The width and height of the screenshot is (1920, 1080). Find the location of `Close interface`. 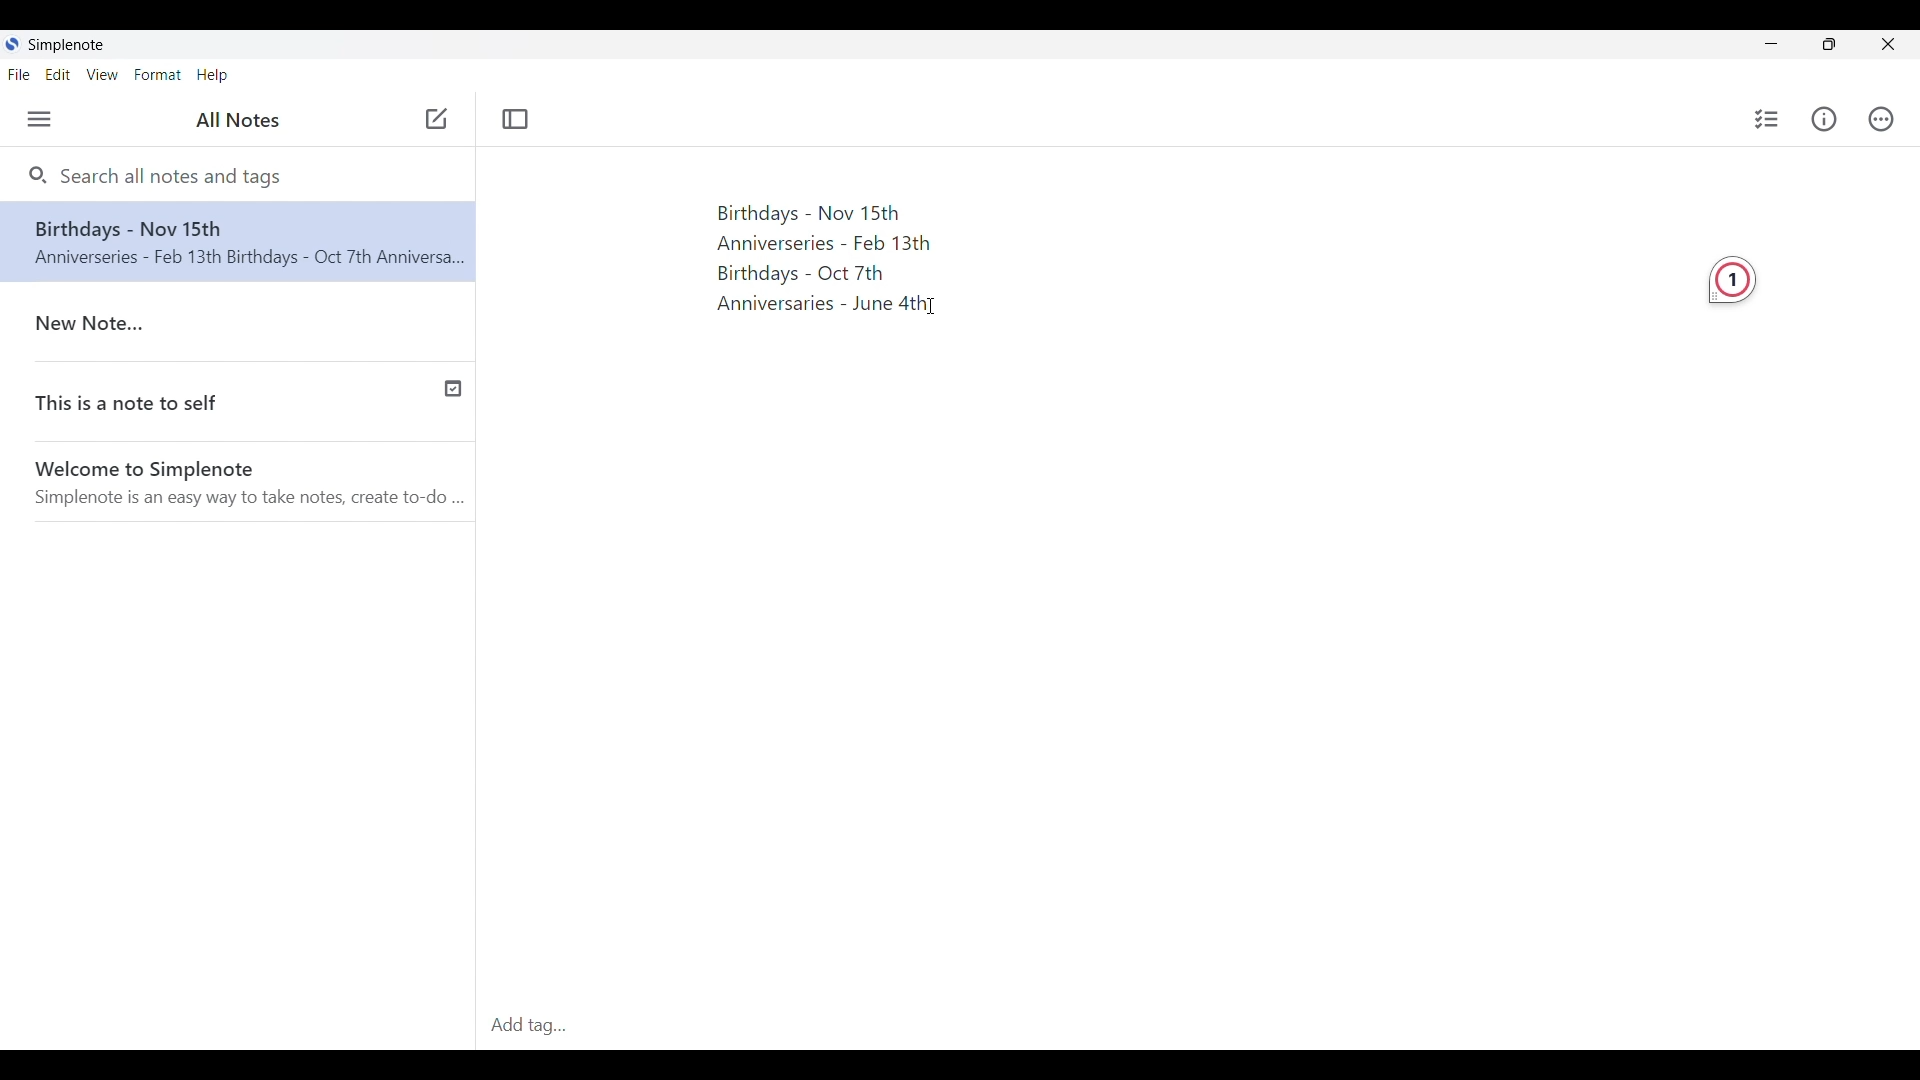

Close interface is located at coordinates (1888, 44).